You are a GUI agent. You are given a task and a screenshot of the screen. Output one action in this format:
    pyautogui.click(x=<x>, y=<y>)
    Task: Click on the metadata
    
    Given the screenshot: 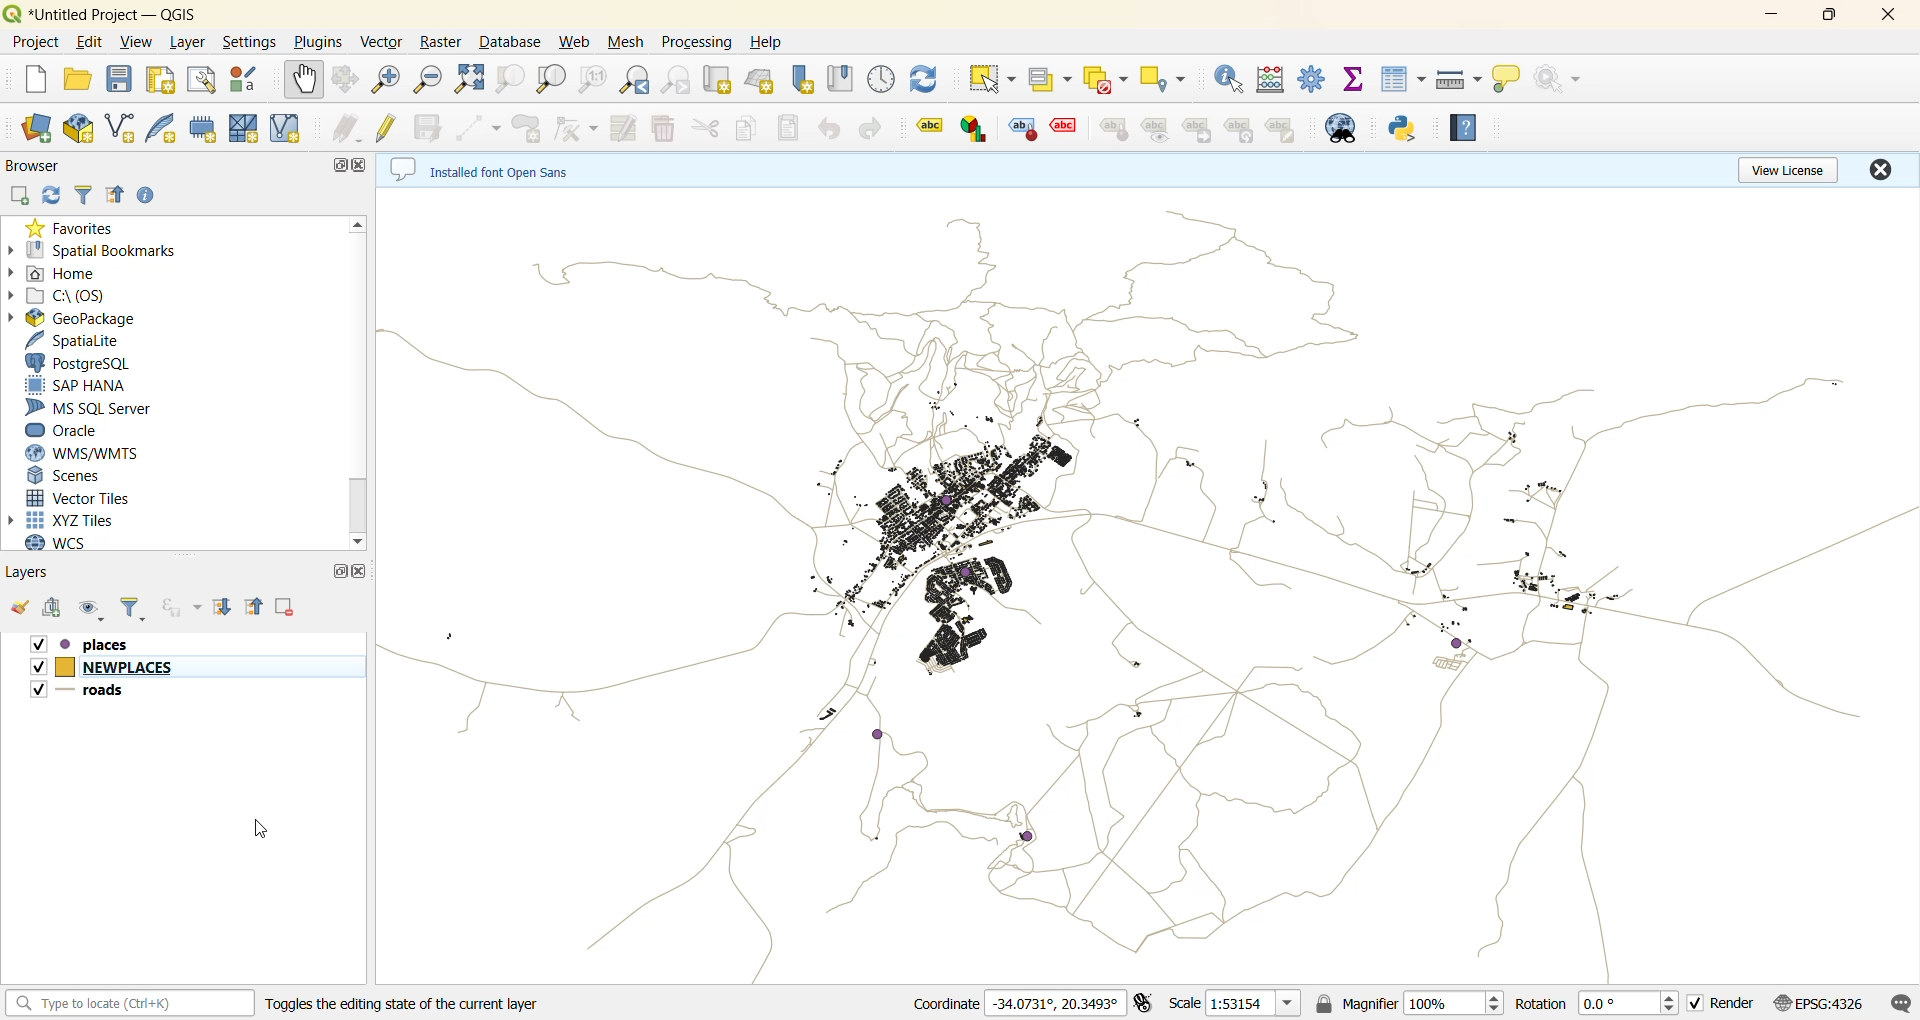 What is the action you would take?
    pyautogui.click(x=495, y=168)
    